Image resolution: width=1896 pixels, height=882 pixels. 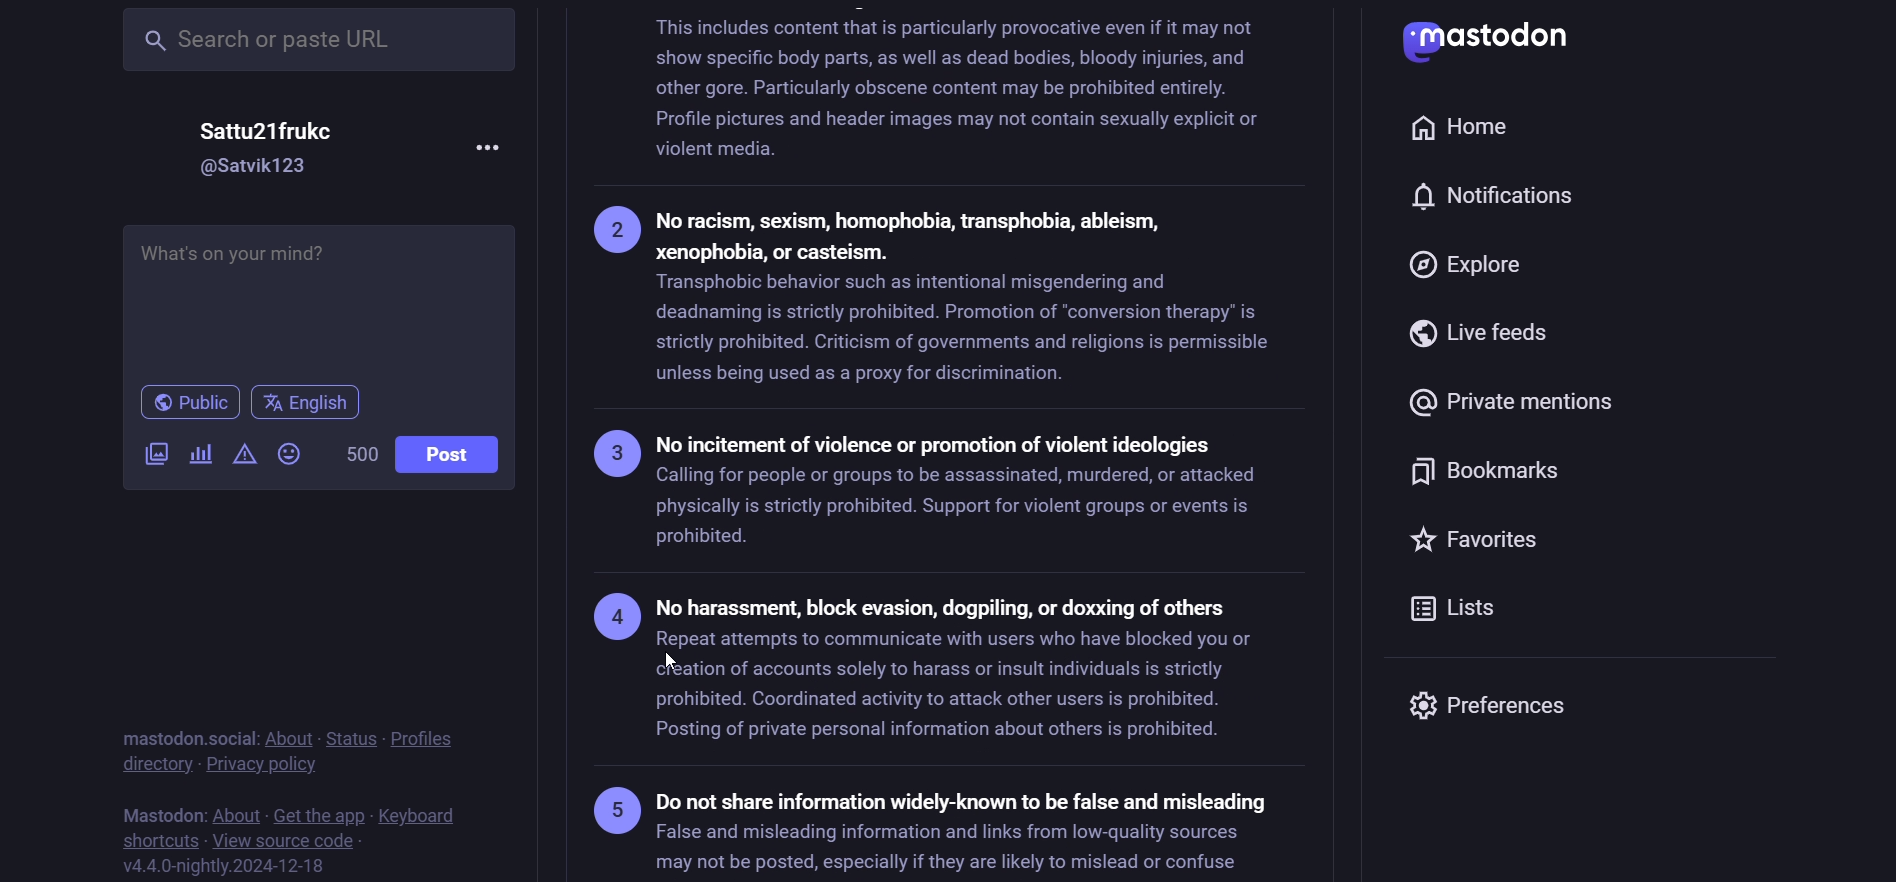 What do you see at coordinates (1494, 705) in the screenshot?
I see `preferences` at bounding box center [1494, 705].